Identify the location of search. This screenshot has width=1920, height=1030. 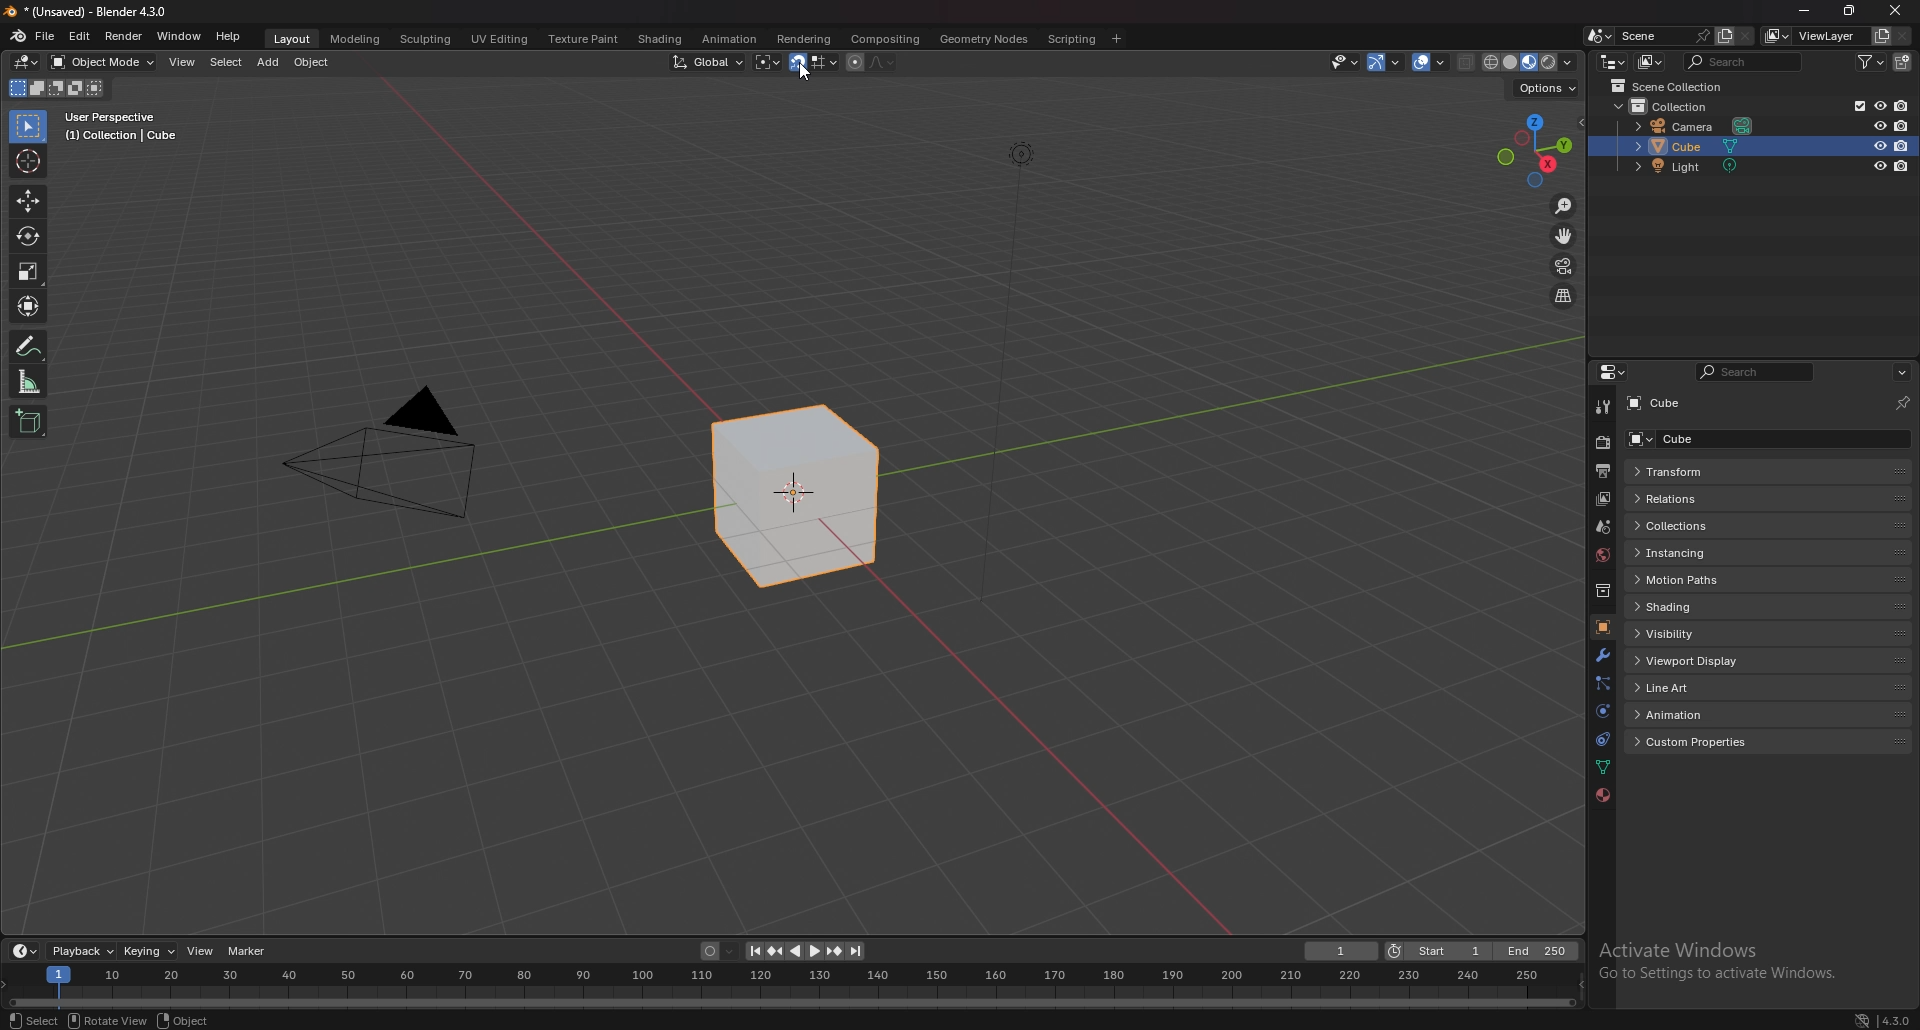
(1745, 61).